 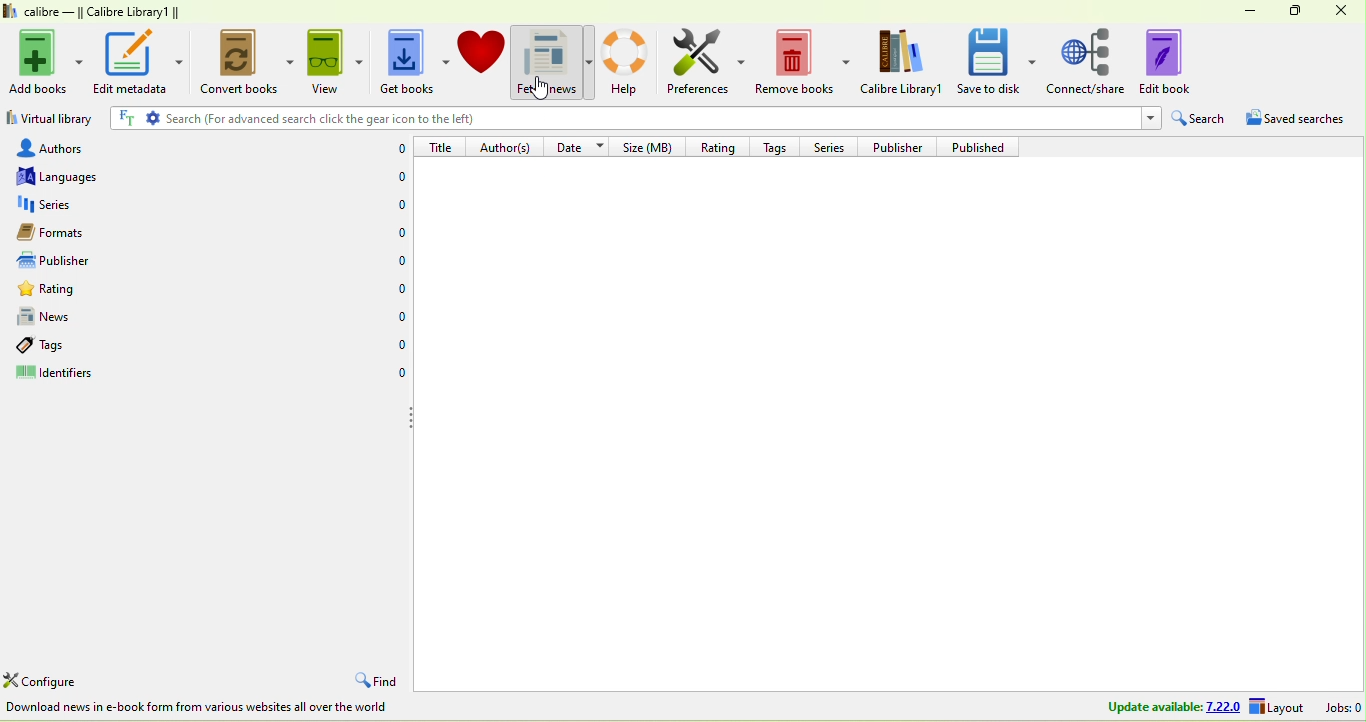 What do you see at coordinates (545, 88) in the screenshot?
I see `cursor` at bounding box center [545, 88].